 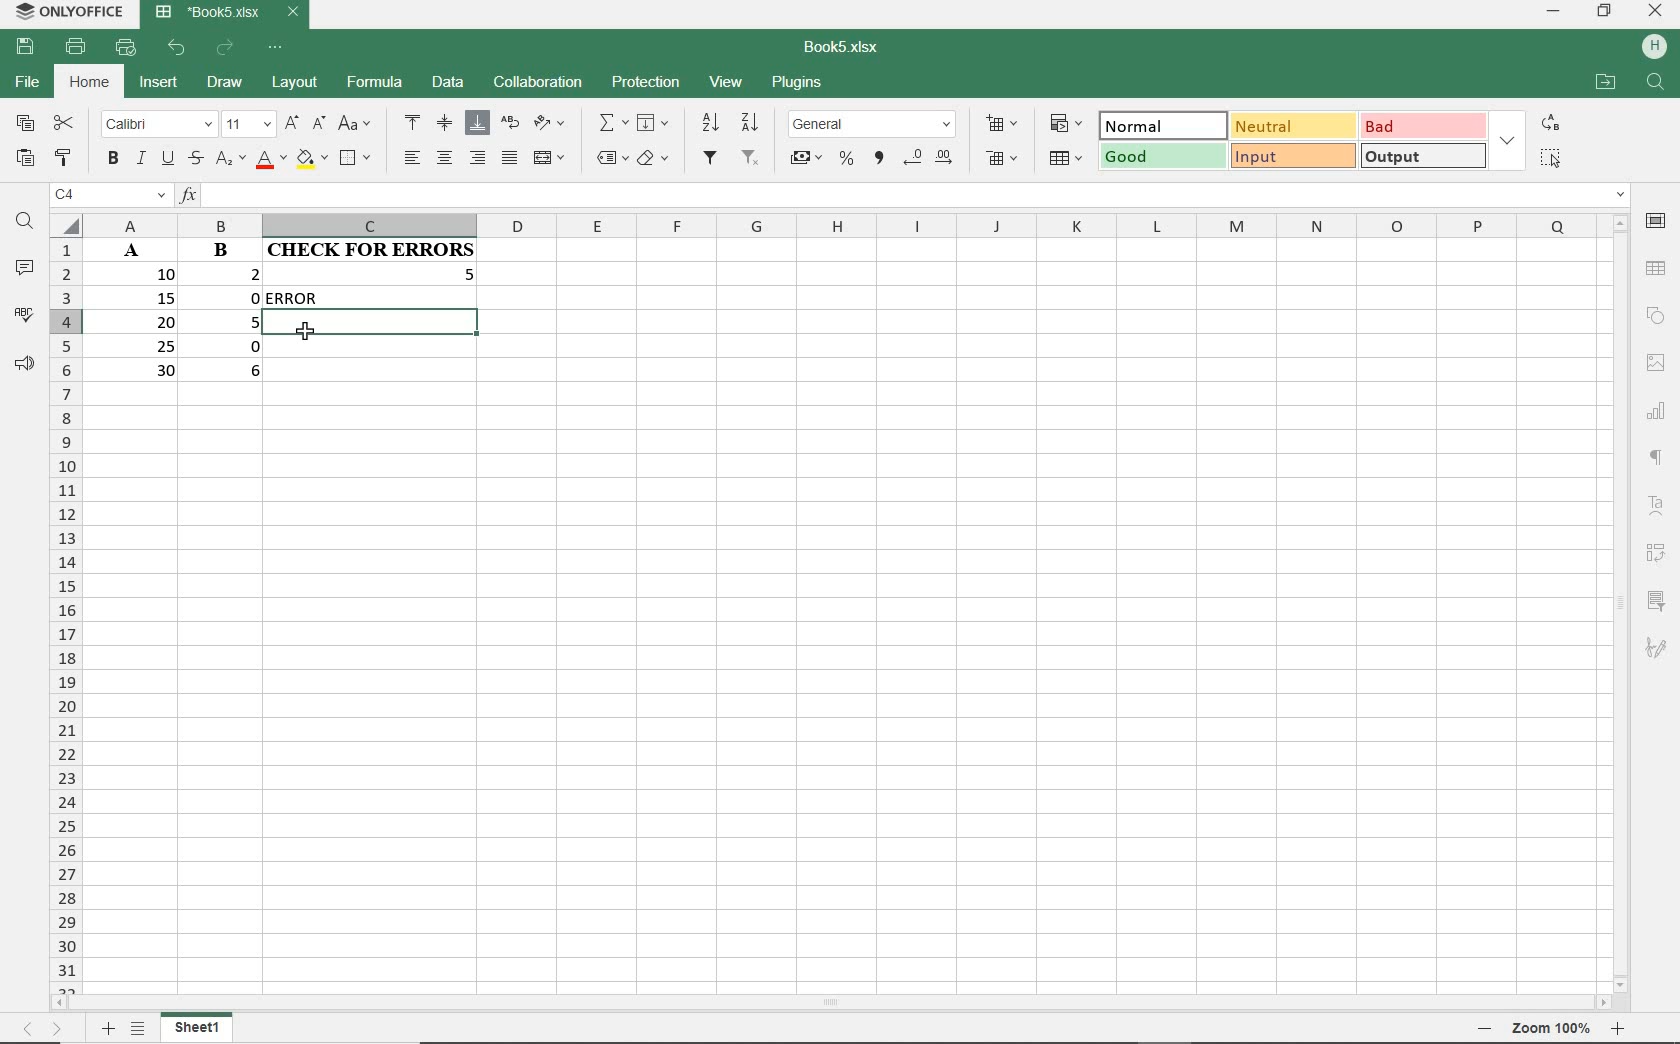 What do you see at coordinates (157, 82) in the screenshot?
I see `INSERT` at bounding box center [157, 82].